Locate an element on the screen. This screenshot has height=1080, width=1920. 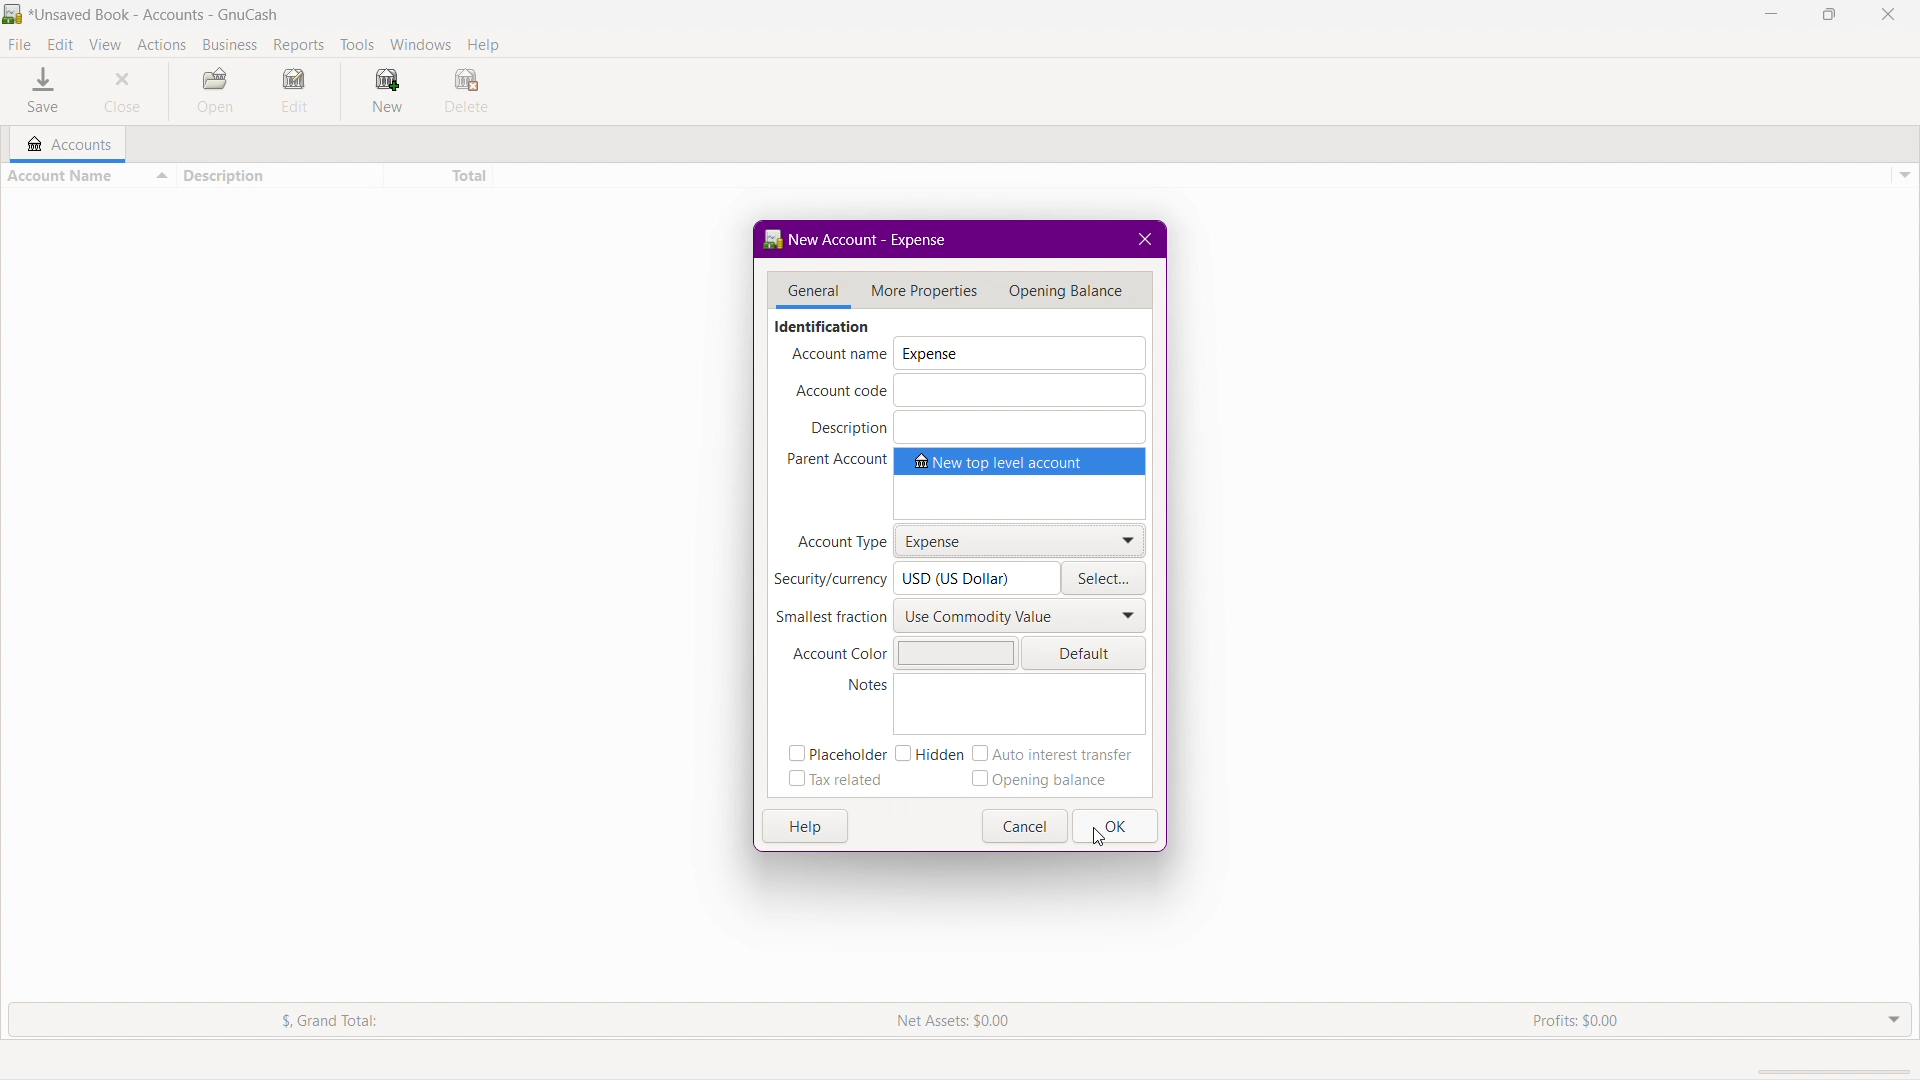
General is located at coordinates (807, 292).